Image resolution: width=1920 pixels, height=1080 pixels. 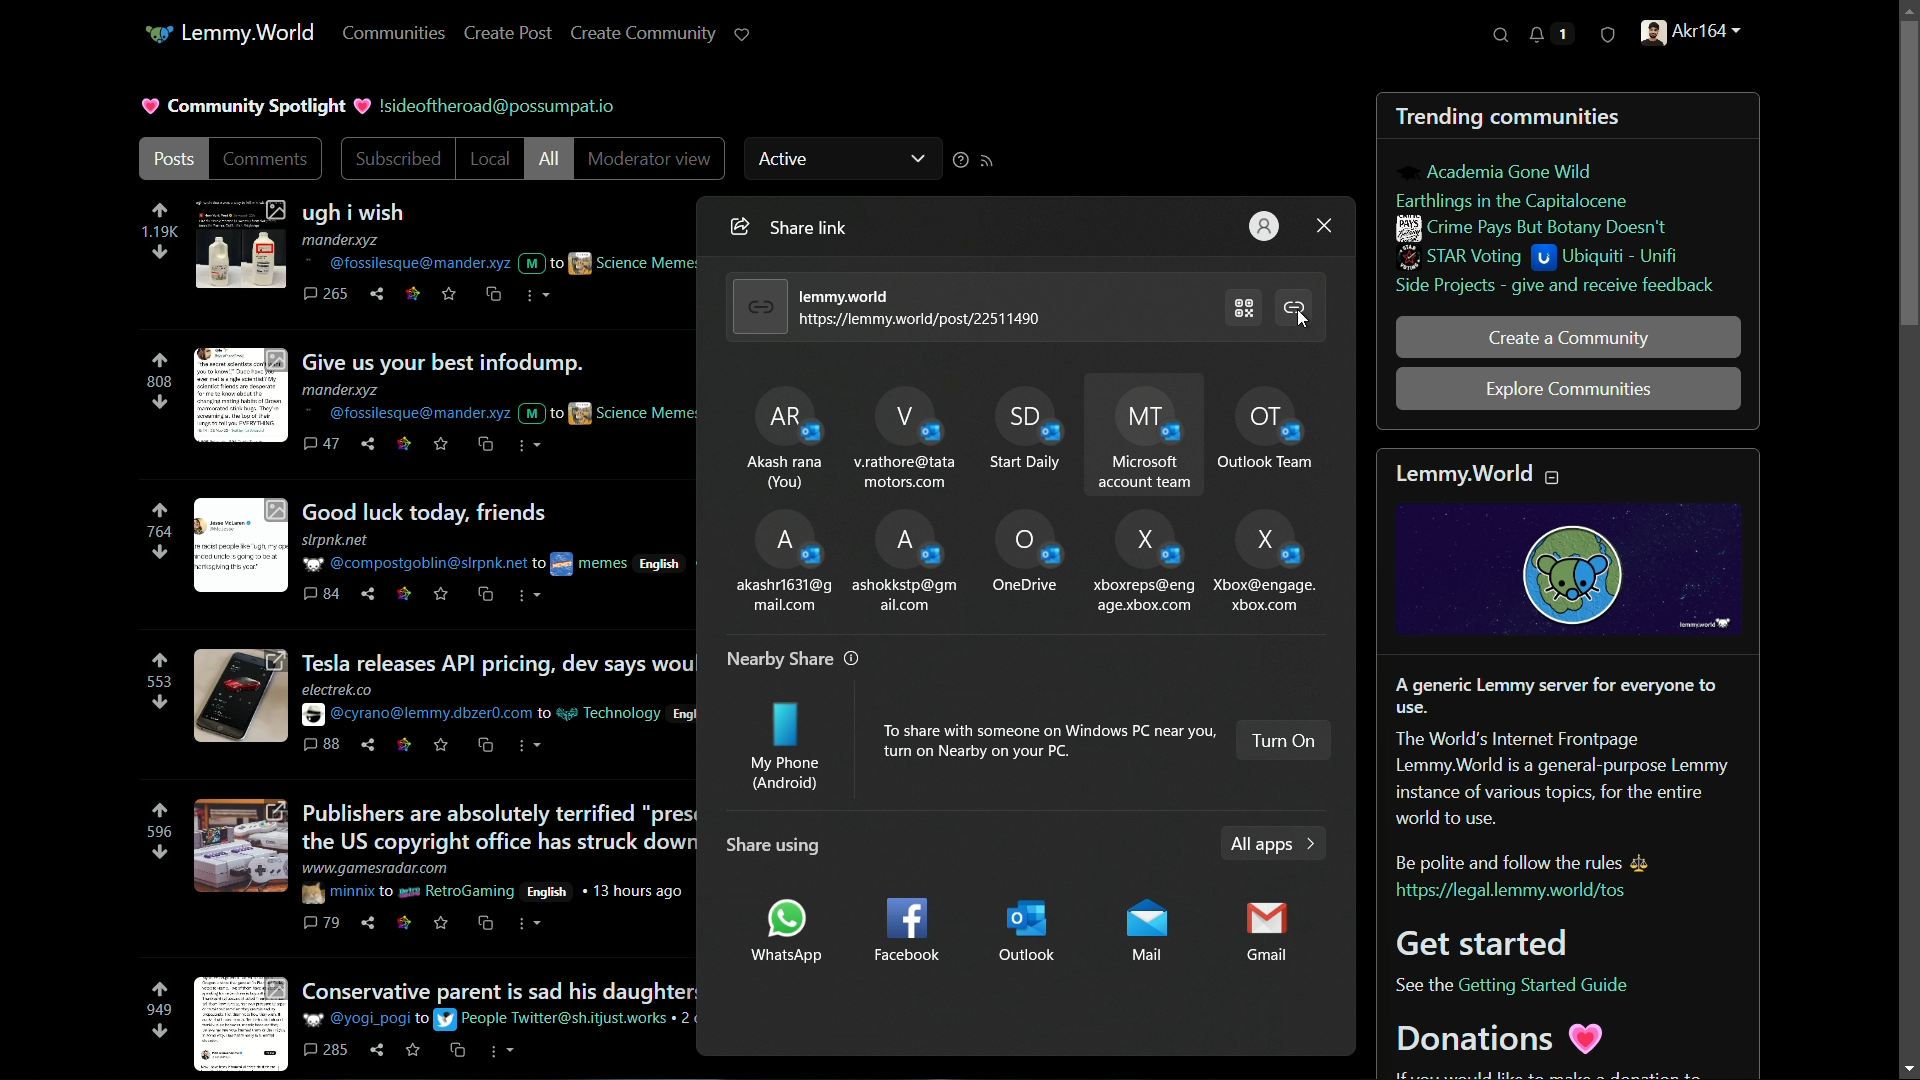 I want to click on downvote, so click(x=158, y=852).